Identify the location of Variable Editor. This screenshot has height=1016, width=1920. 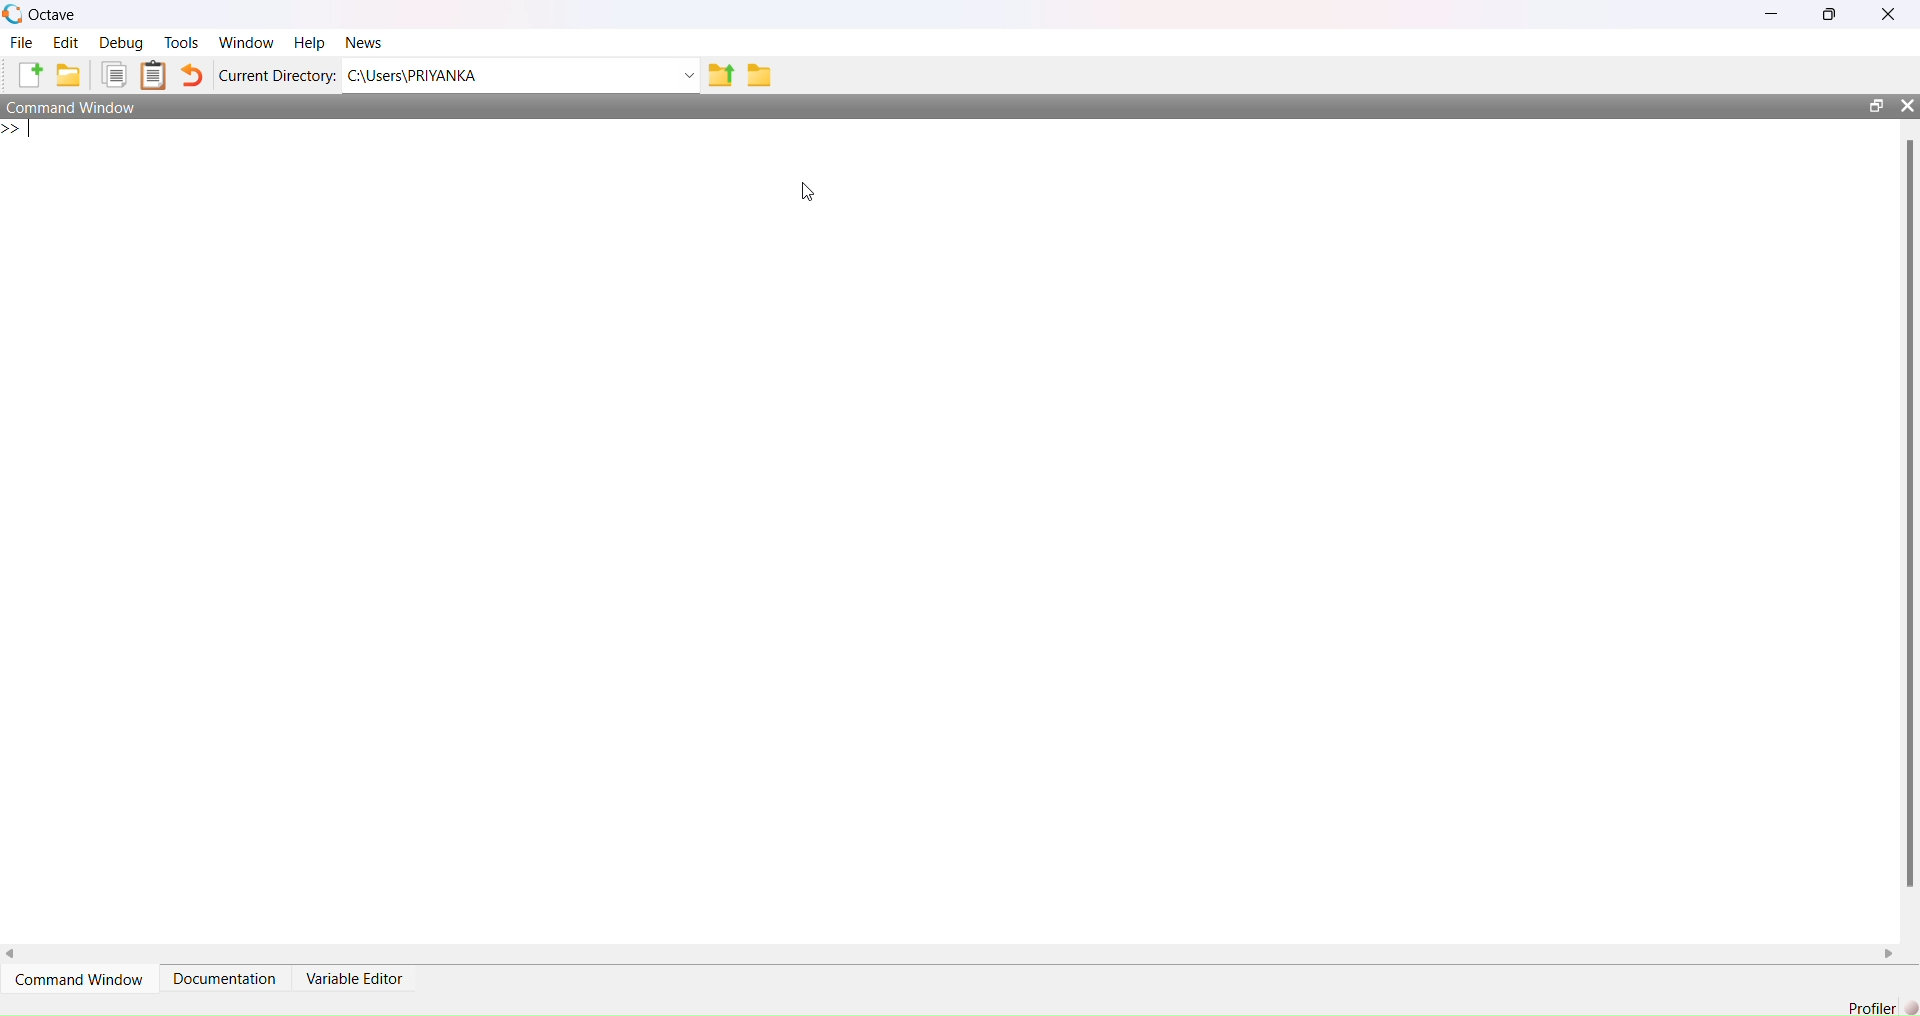
(353, 978).